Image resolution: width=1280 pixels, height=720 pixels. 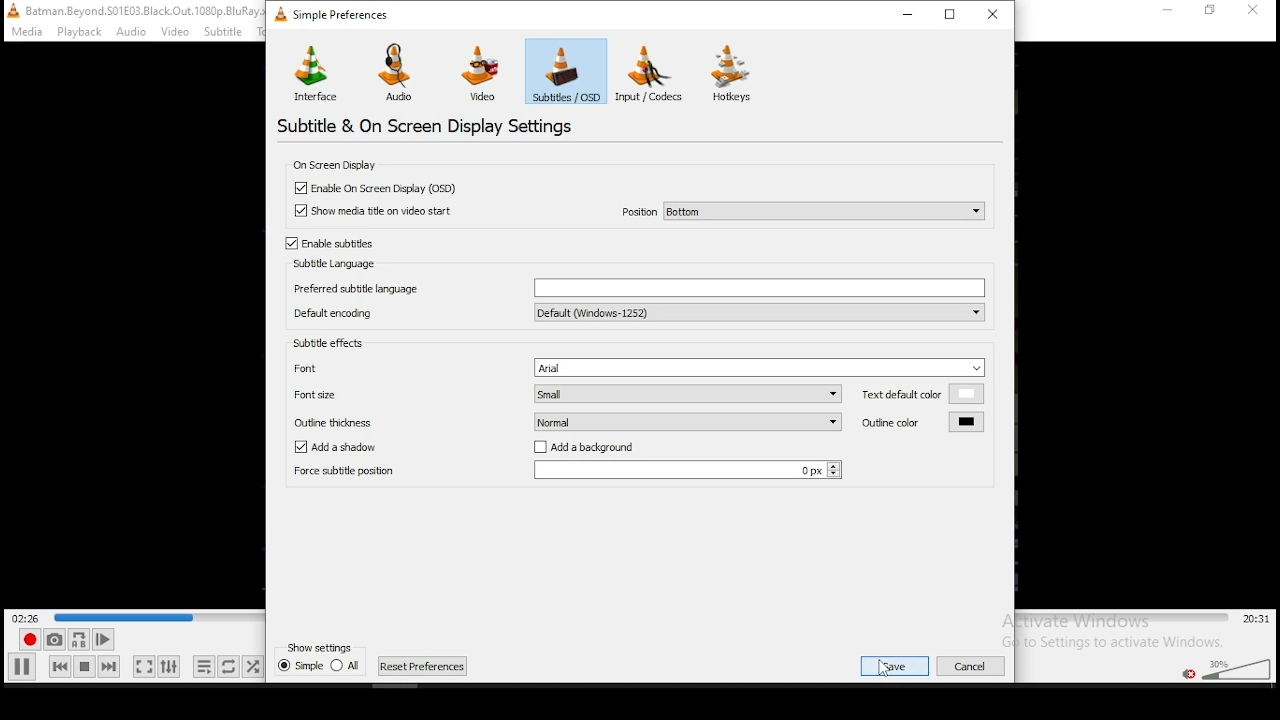 I want to click on outline color, so click(x=921, y=422).